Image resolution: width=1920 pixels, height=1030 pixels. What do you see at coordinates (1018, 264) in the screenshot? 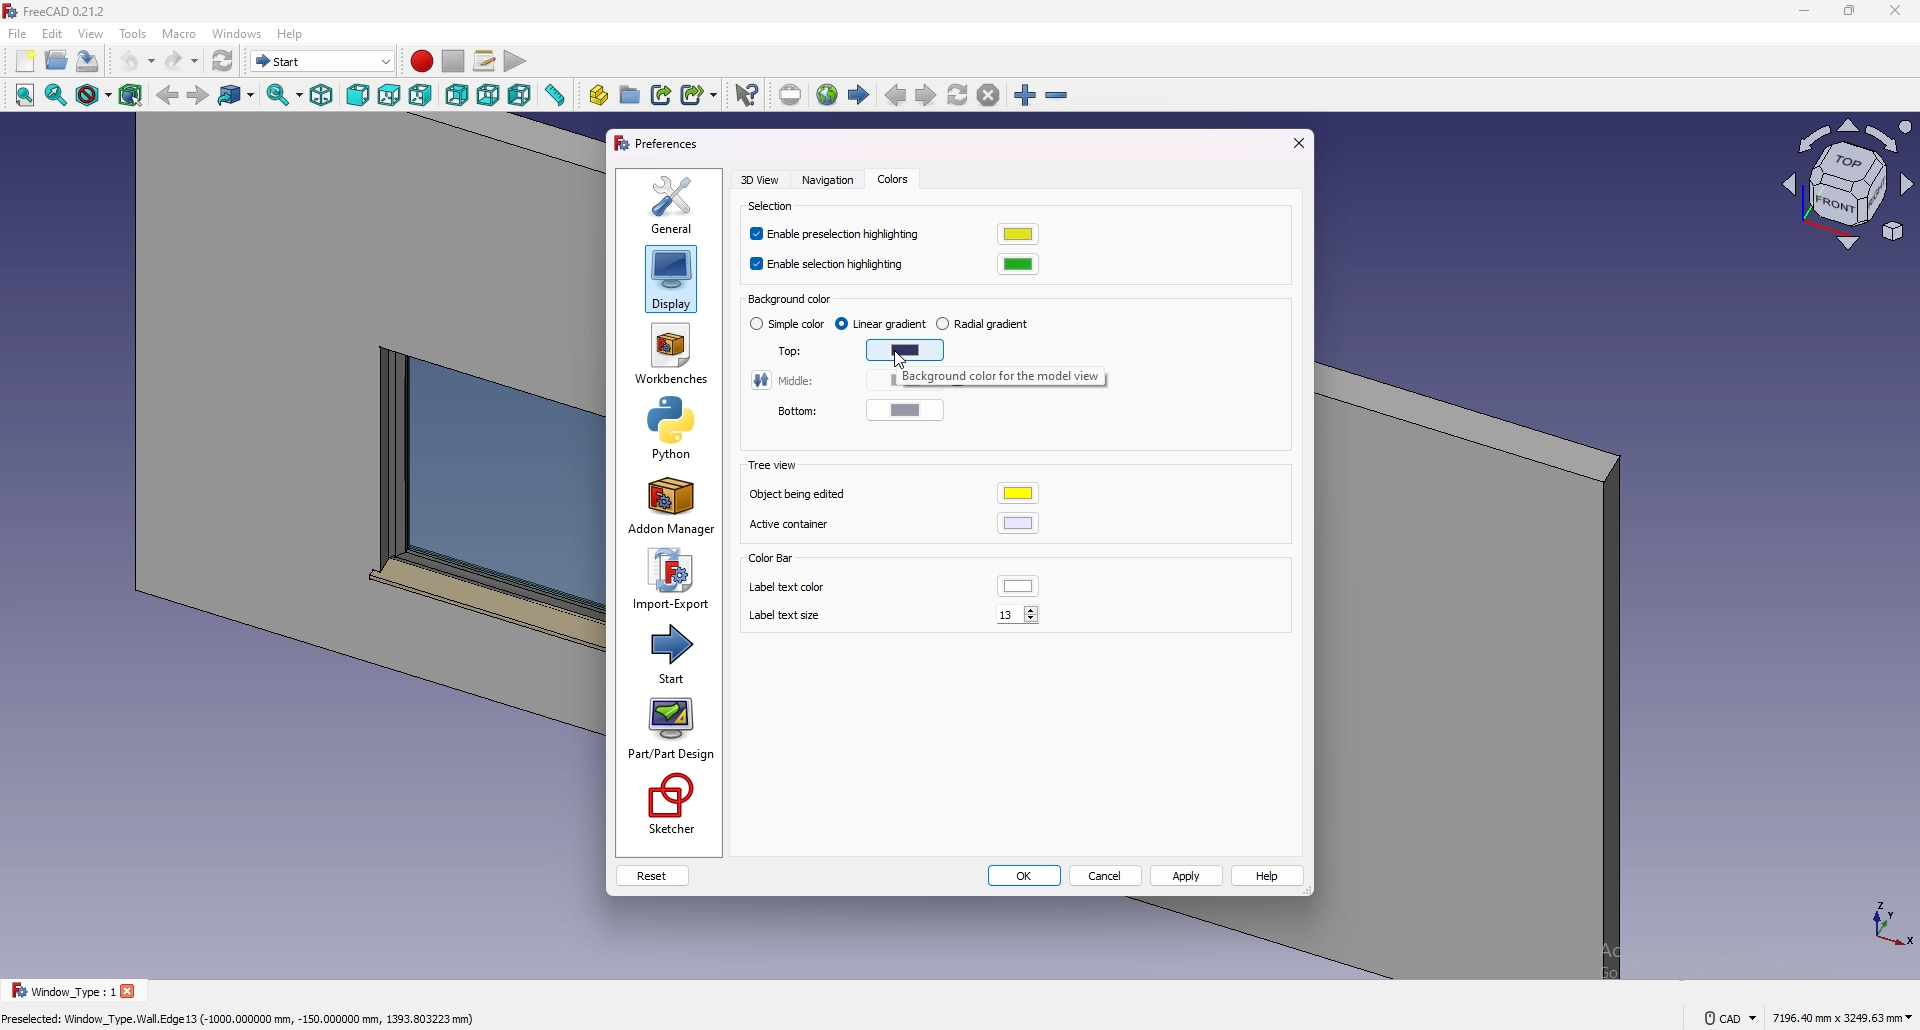
I see `selection highlighting color` at bounding box center [1018, 264].